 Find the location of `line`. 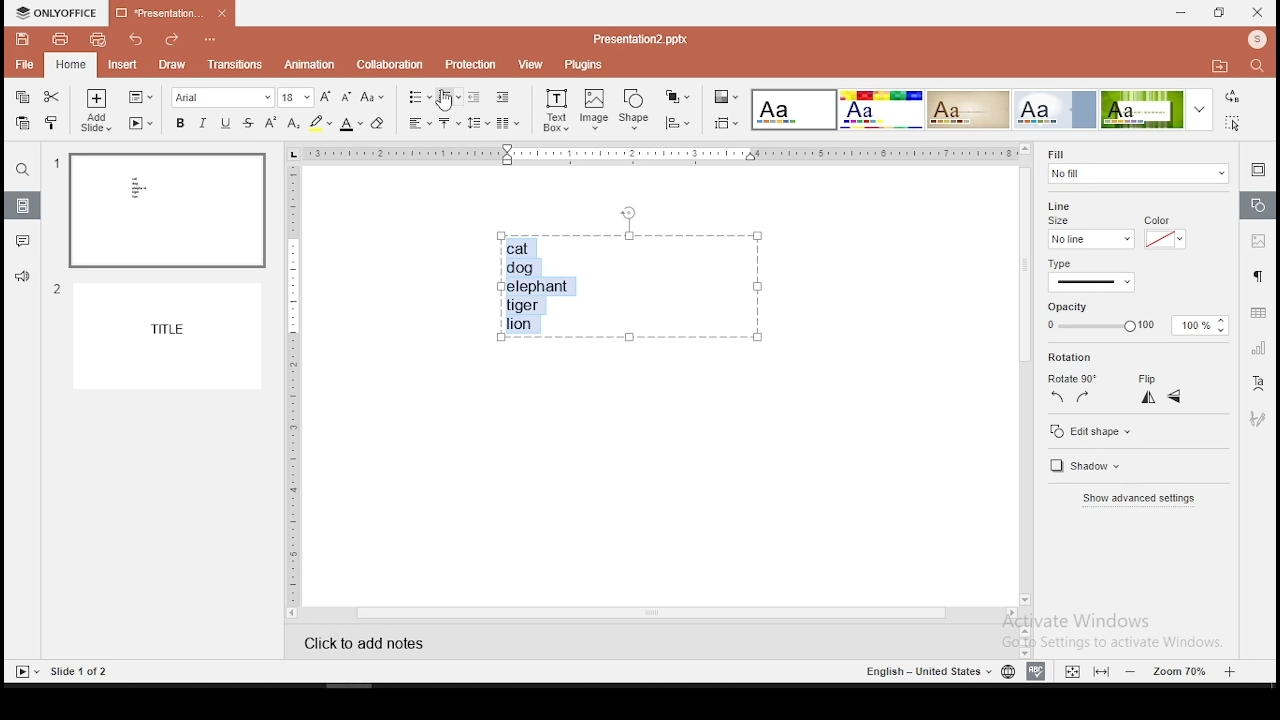

line is located at coordinates (1068, 201).